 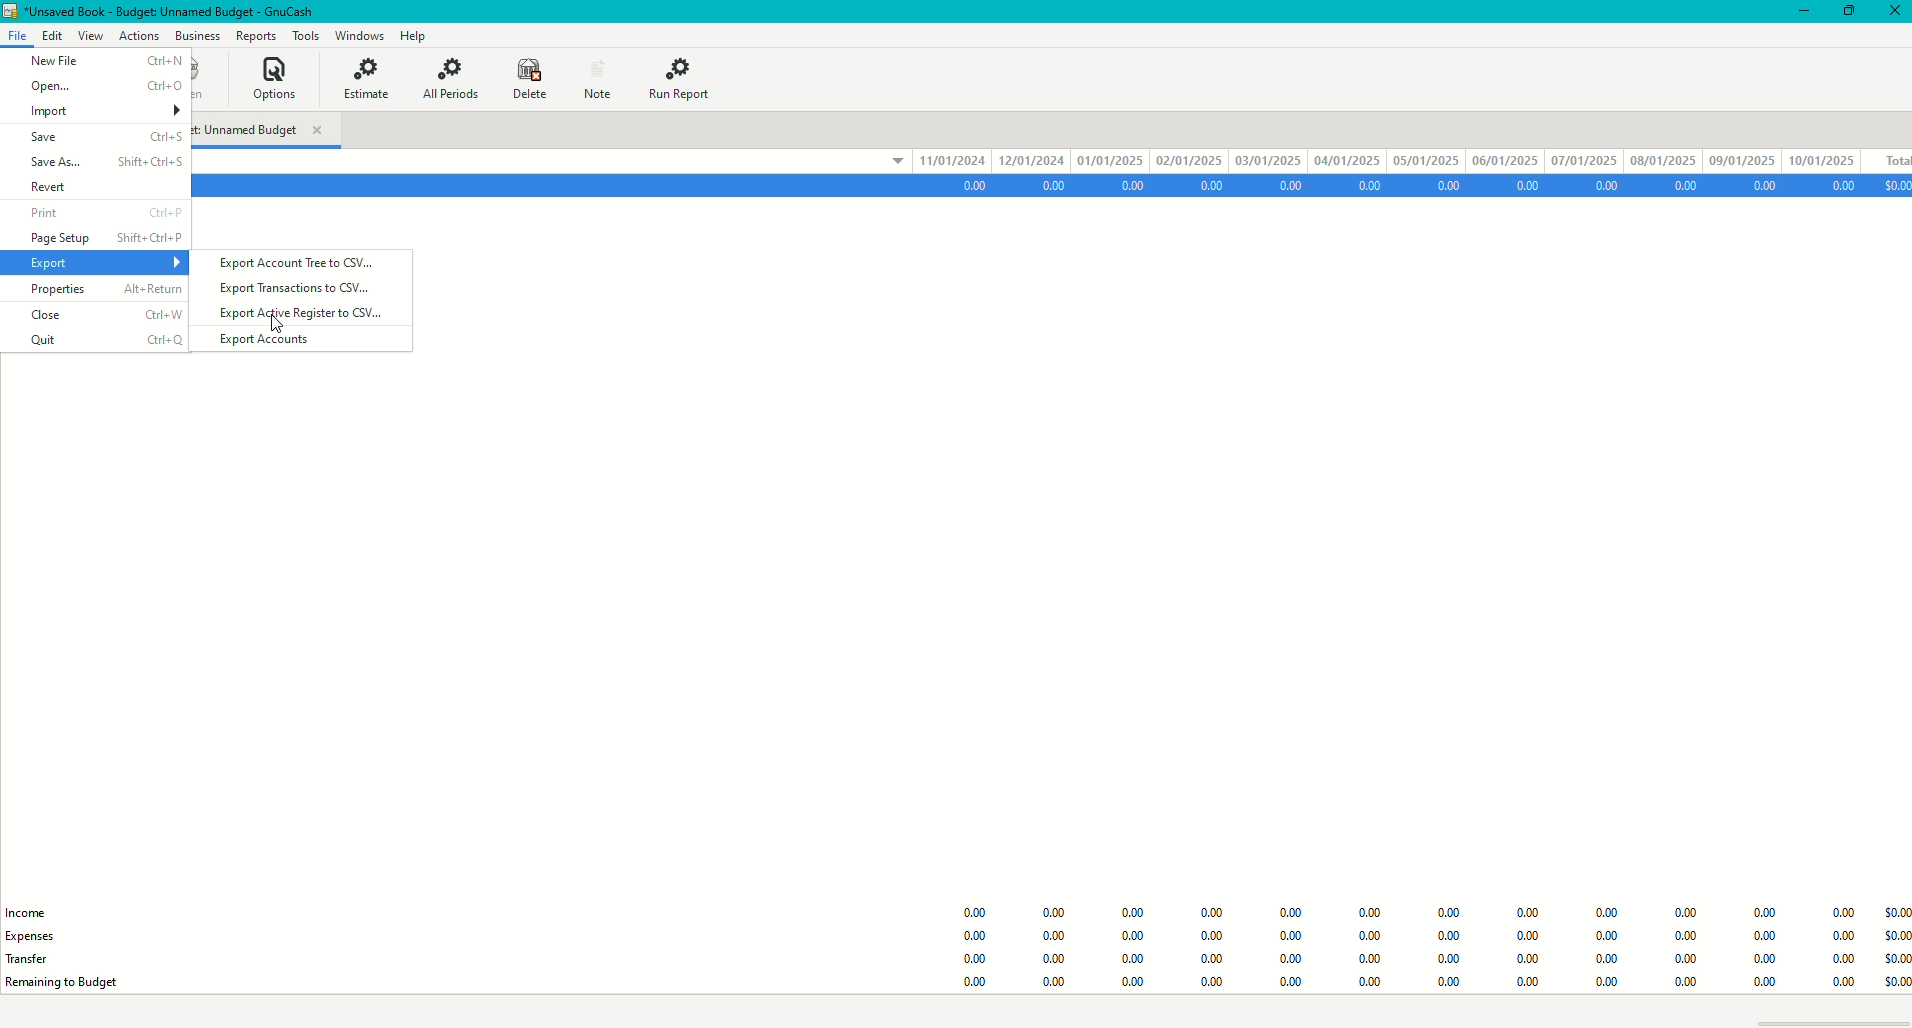 I want to click on Edit, so click(x=52, y=33).